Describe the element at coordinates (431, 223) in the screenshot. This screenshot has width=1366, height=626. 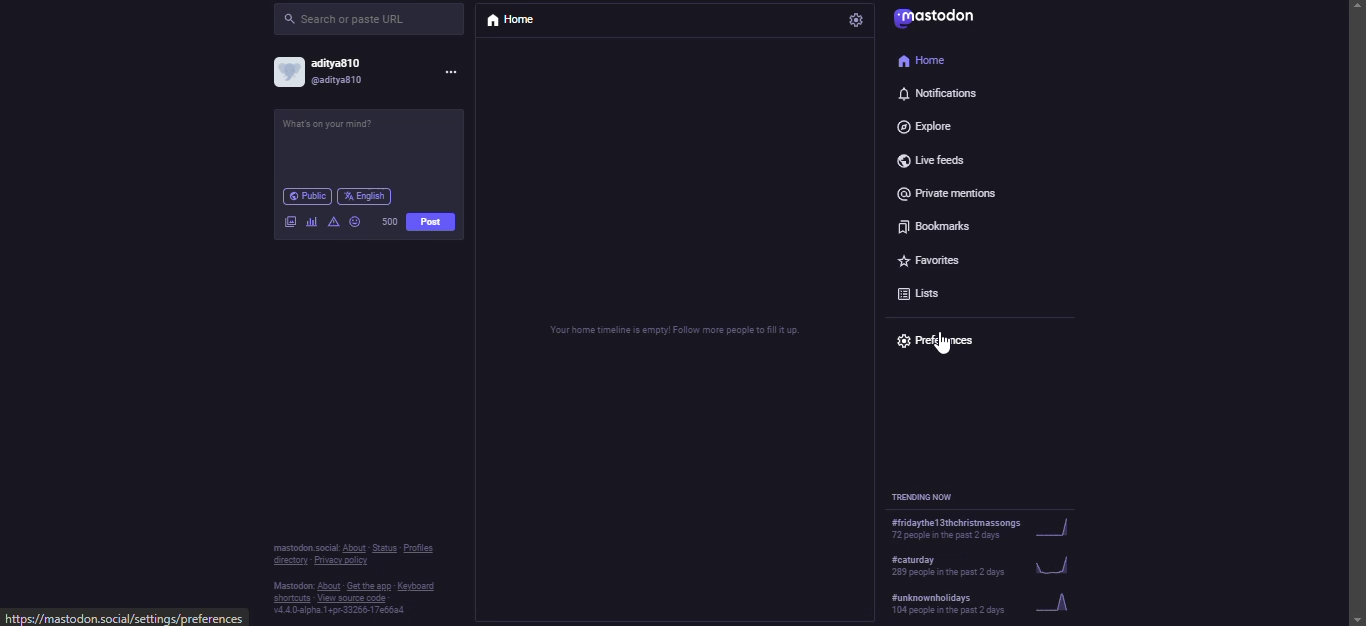
I see `post` at that location.